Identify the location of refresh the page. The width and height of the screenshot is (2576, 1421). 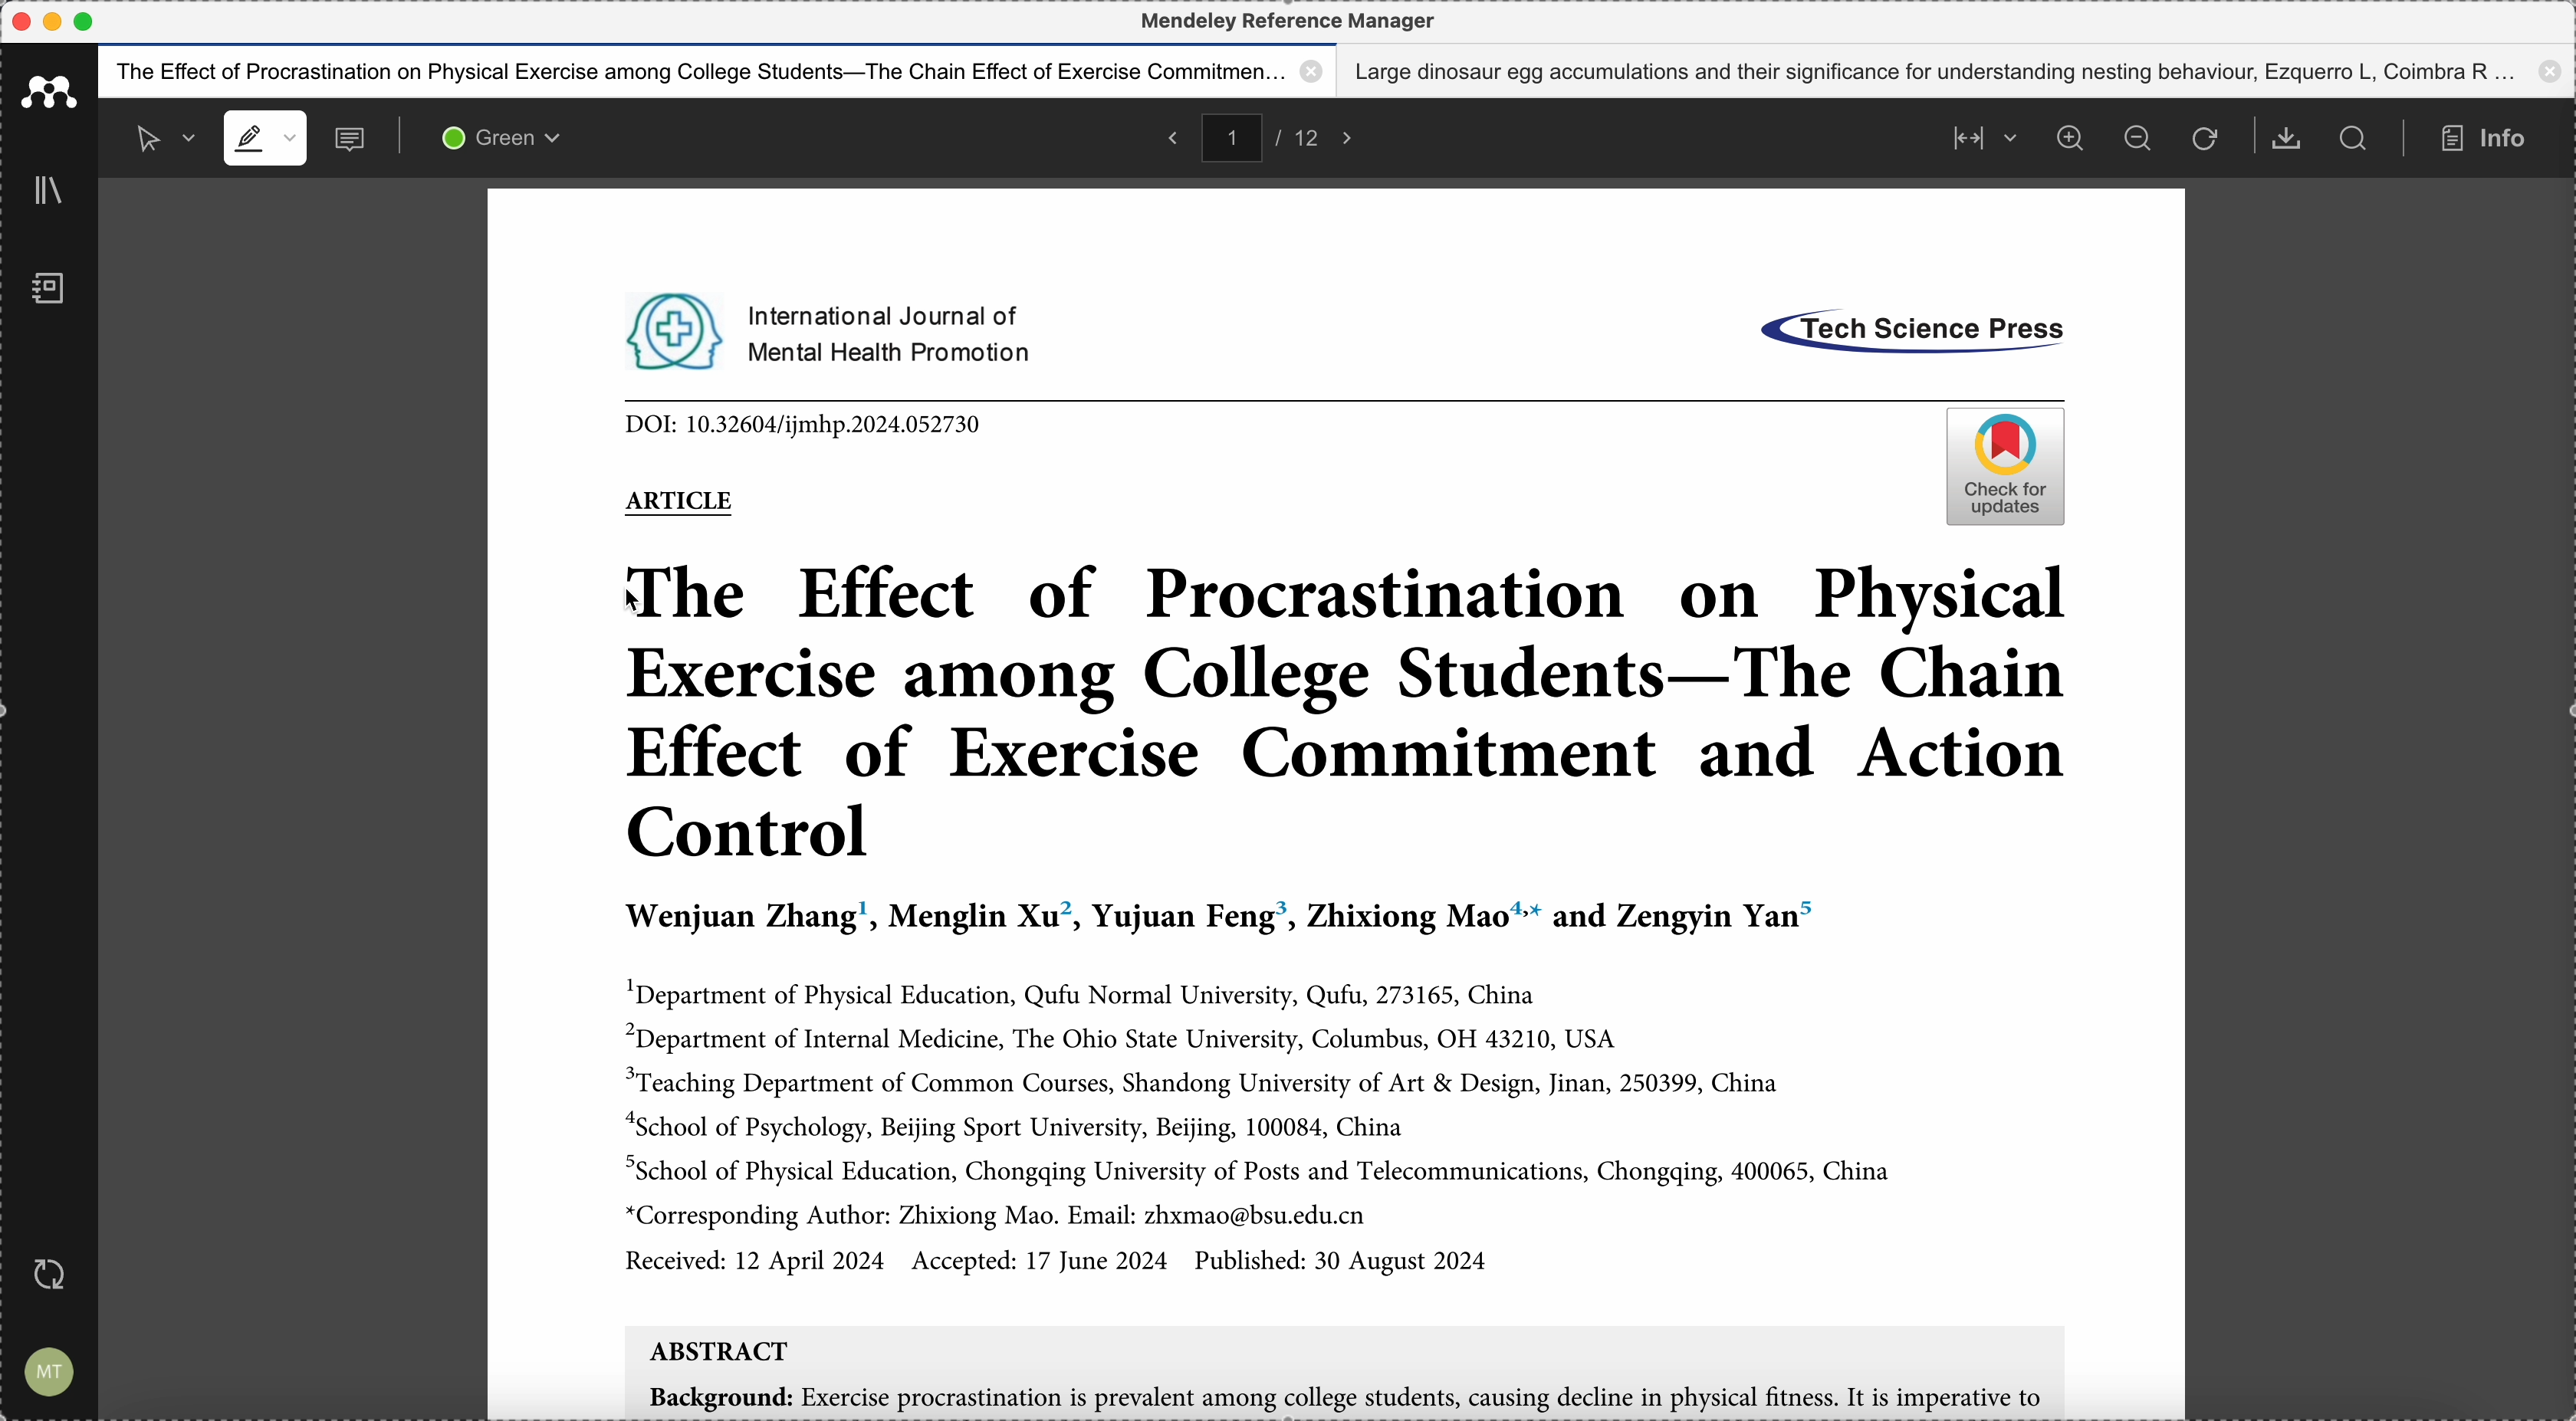
(2204, 140).